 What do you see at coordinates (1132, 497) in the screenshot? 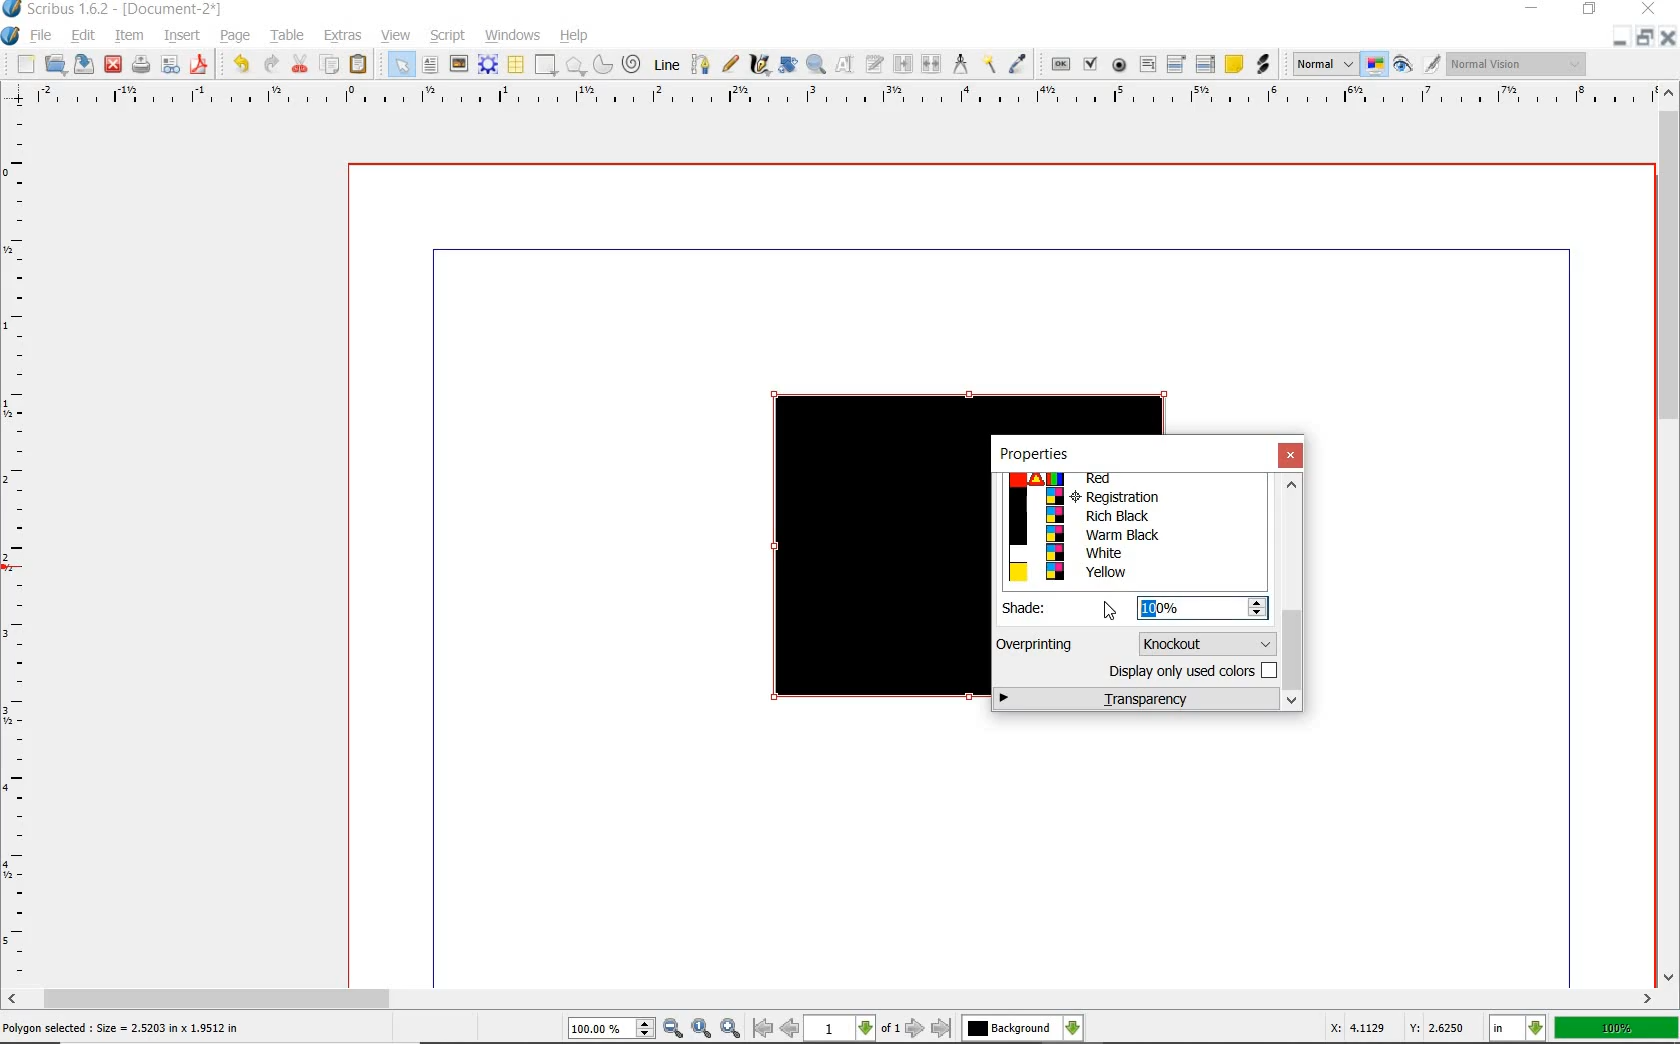
I see `Registration` at bounding box center [1132, 497].